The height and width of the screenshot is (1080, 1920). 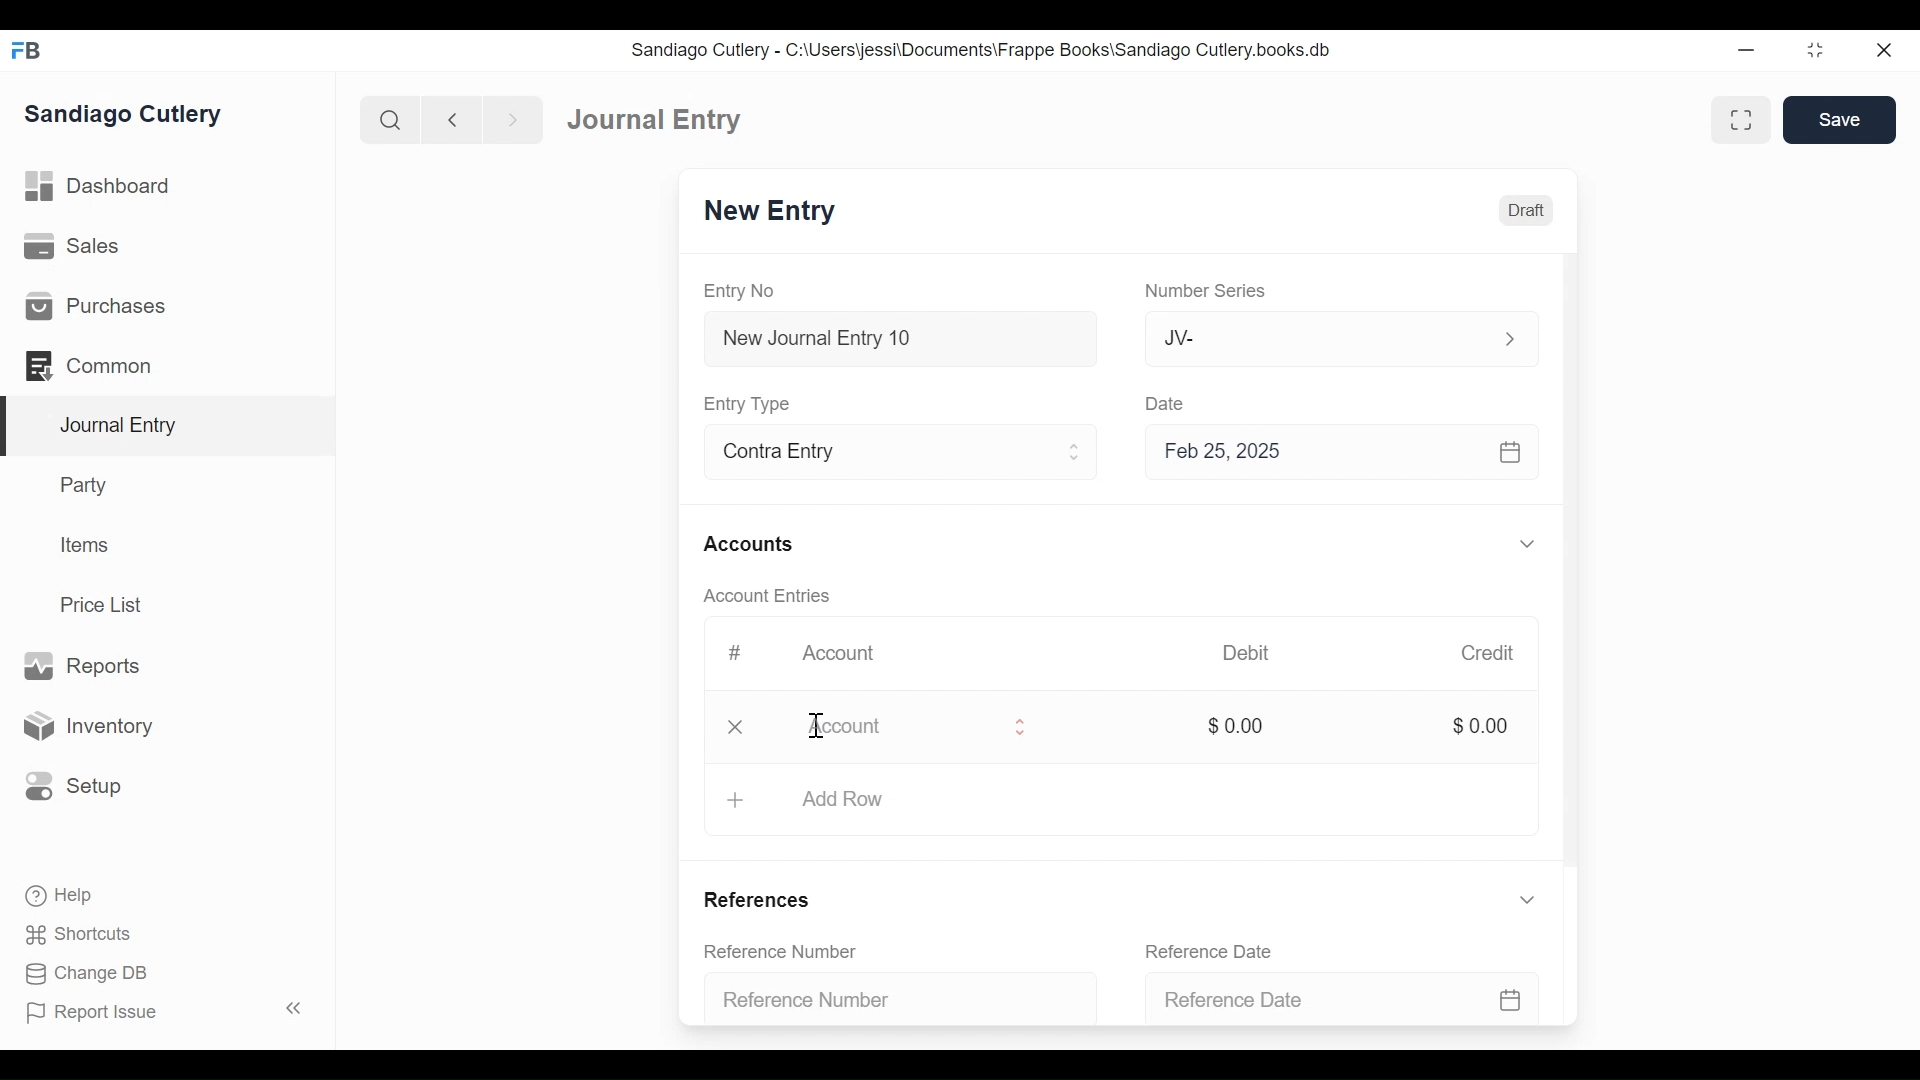 I want to click on Minimize, so click(x=1749, y=51).